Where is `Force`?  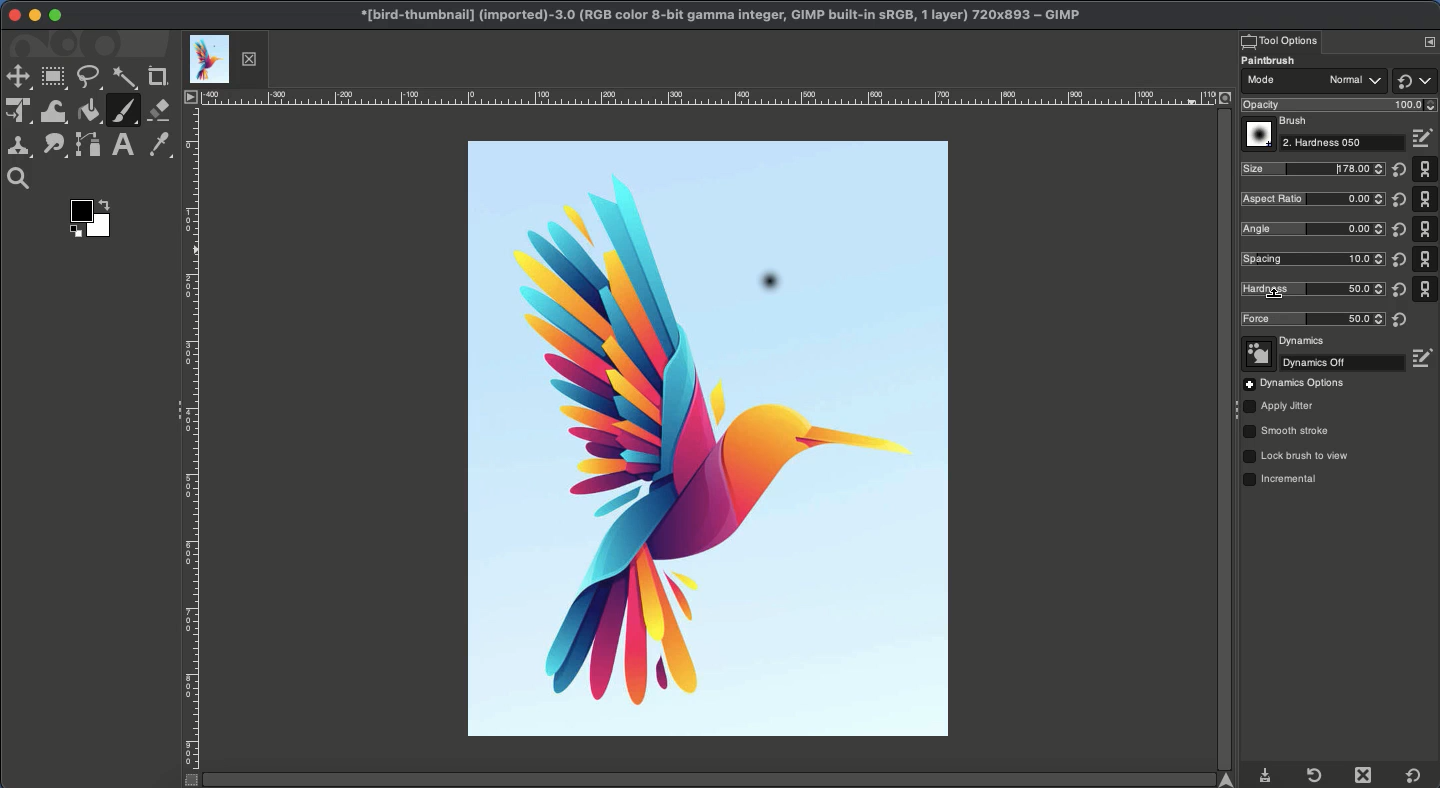
Force is located at coordinates (1312, 319).